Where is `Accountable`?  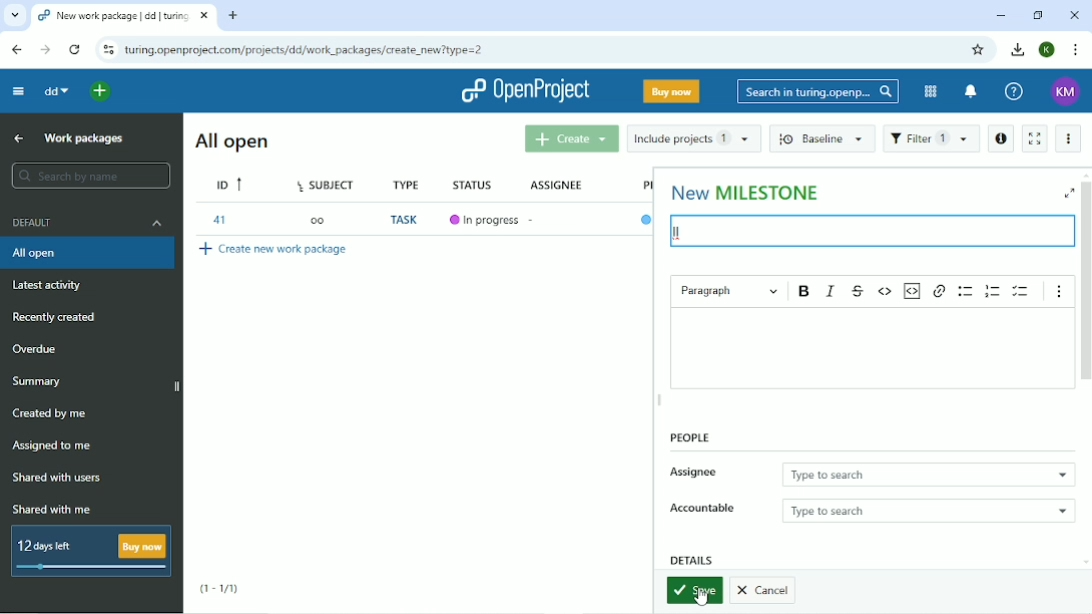 Accountable is located at coordinates (703, 509).